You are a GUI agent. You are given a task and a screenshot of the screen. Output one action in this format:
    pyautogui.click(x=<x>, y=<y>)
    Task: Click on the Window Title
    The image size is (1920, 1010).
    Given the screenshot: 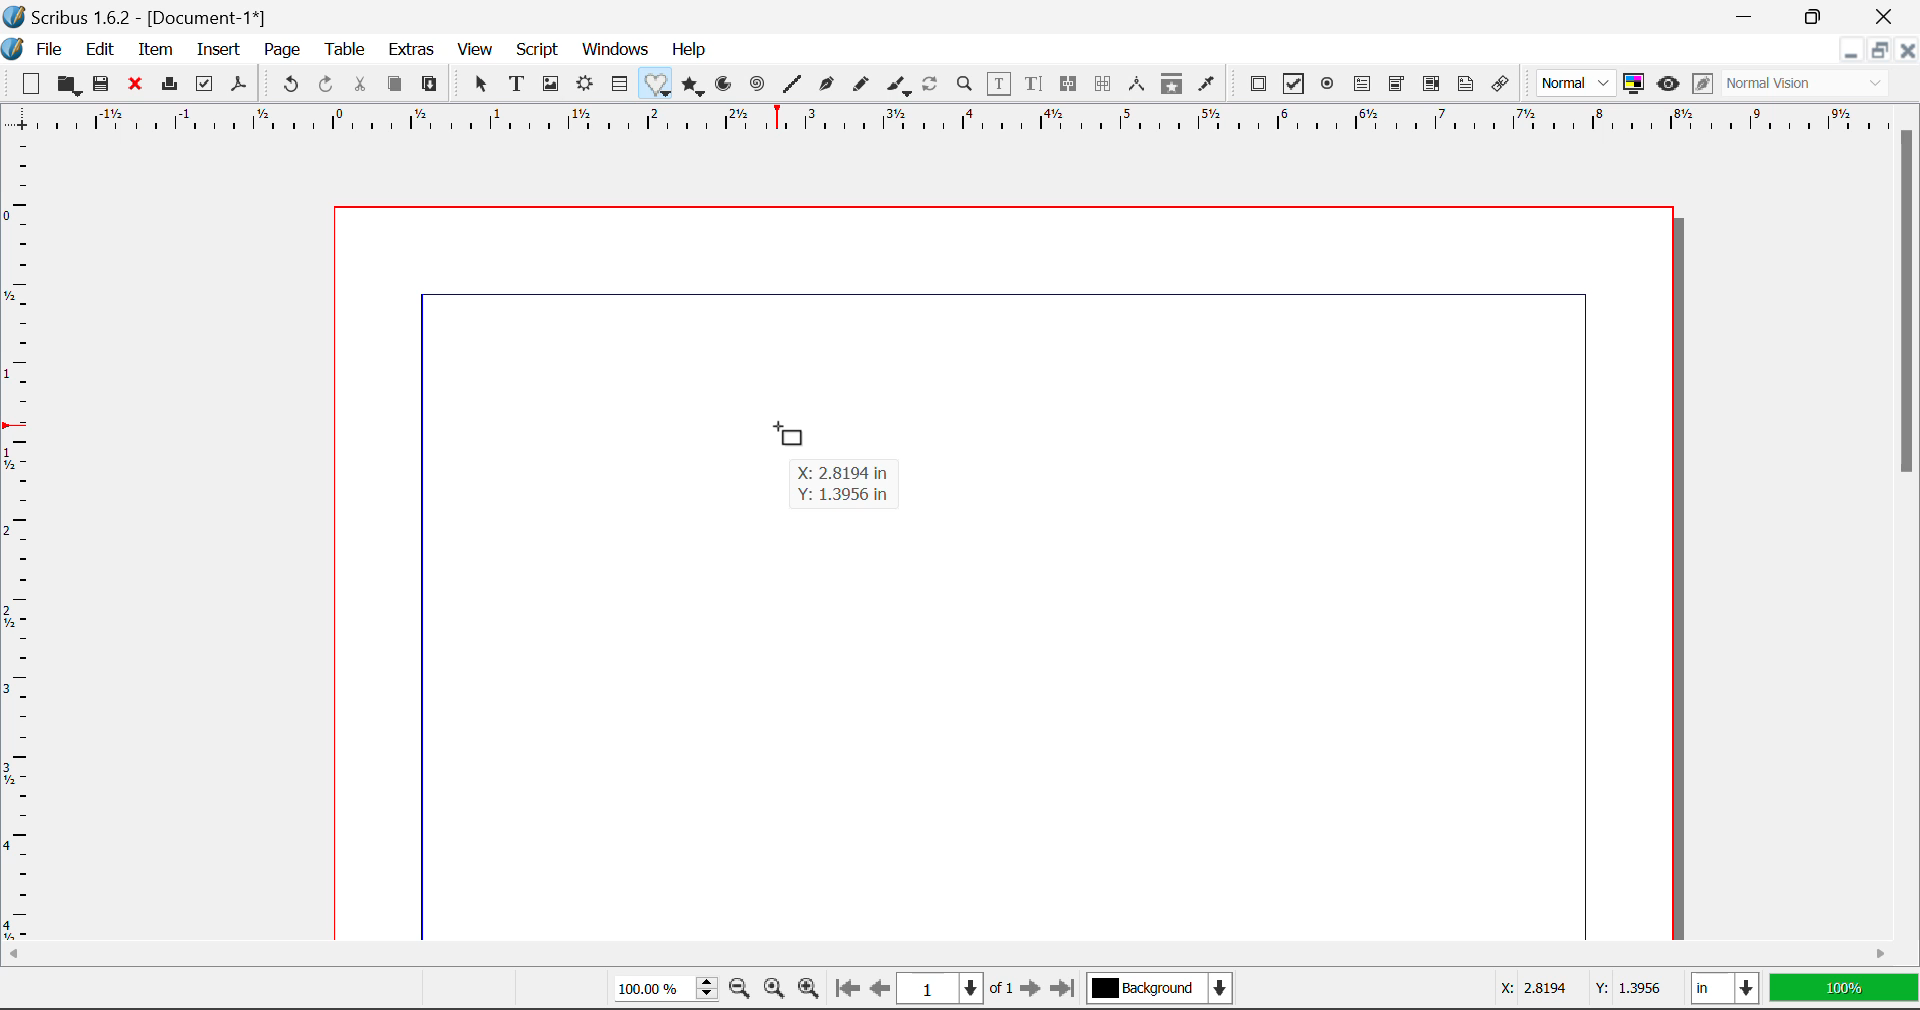 What is the action you would take?
    pyautogui.click(x=137, y=17)
    